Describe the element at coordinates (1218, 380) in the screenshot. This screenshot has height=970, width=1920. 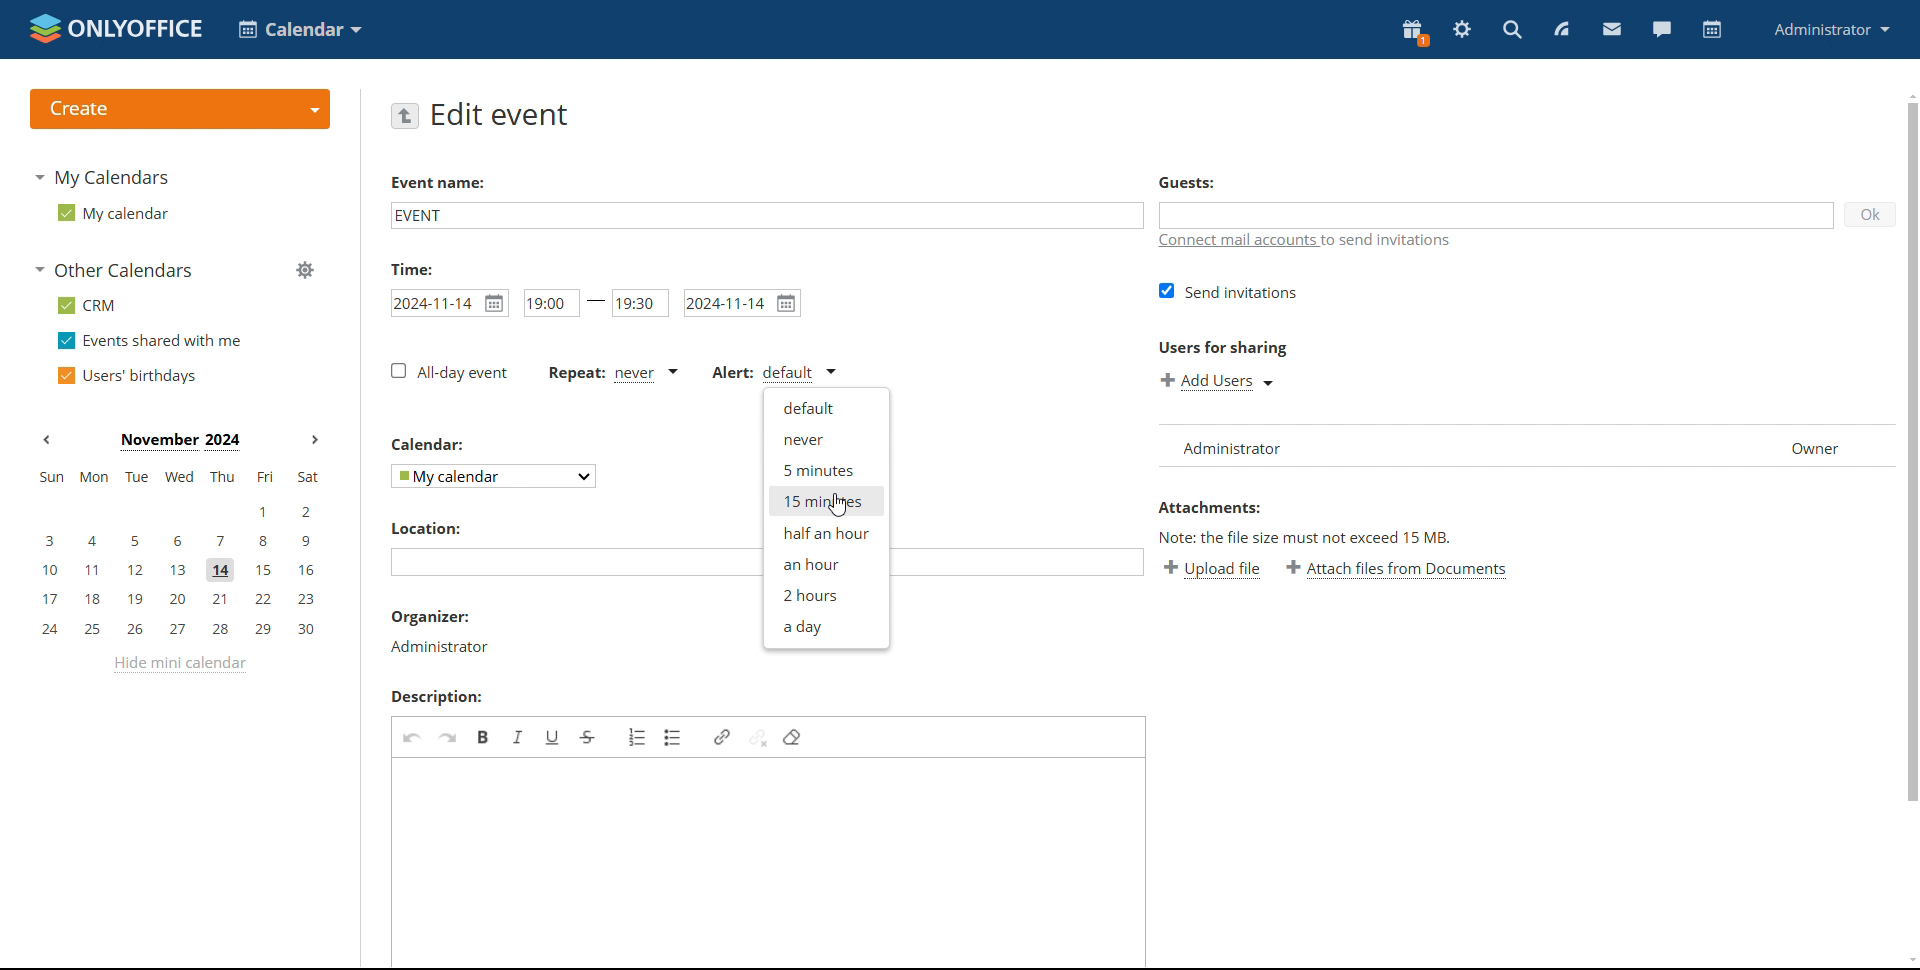
I see `add users` at that location.